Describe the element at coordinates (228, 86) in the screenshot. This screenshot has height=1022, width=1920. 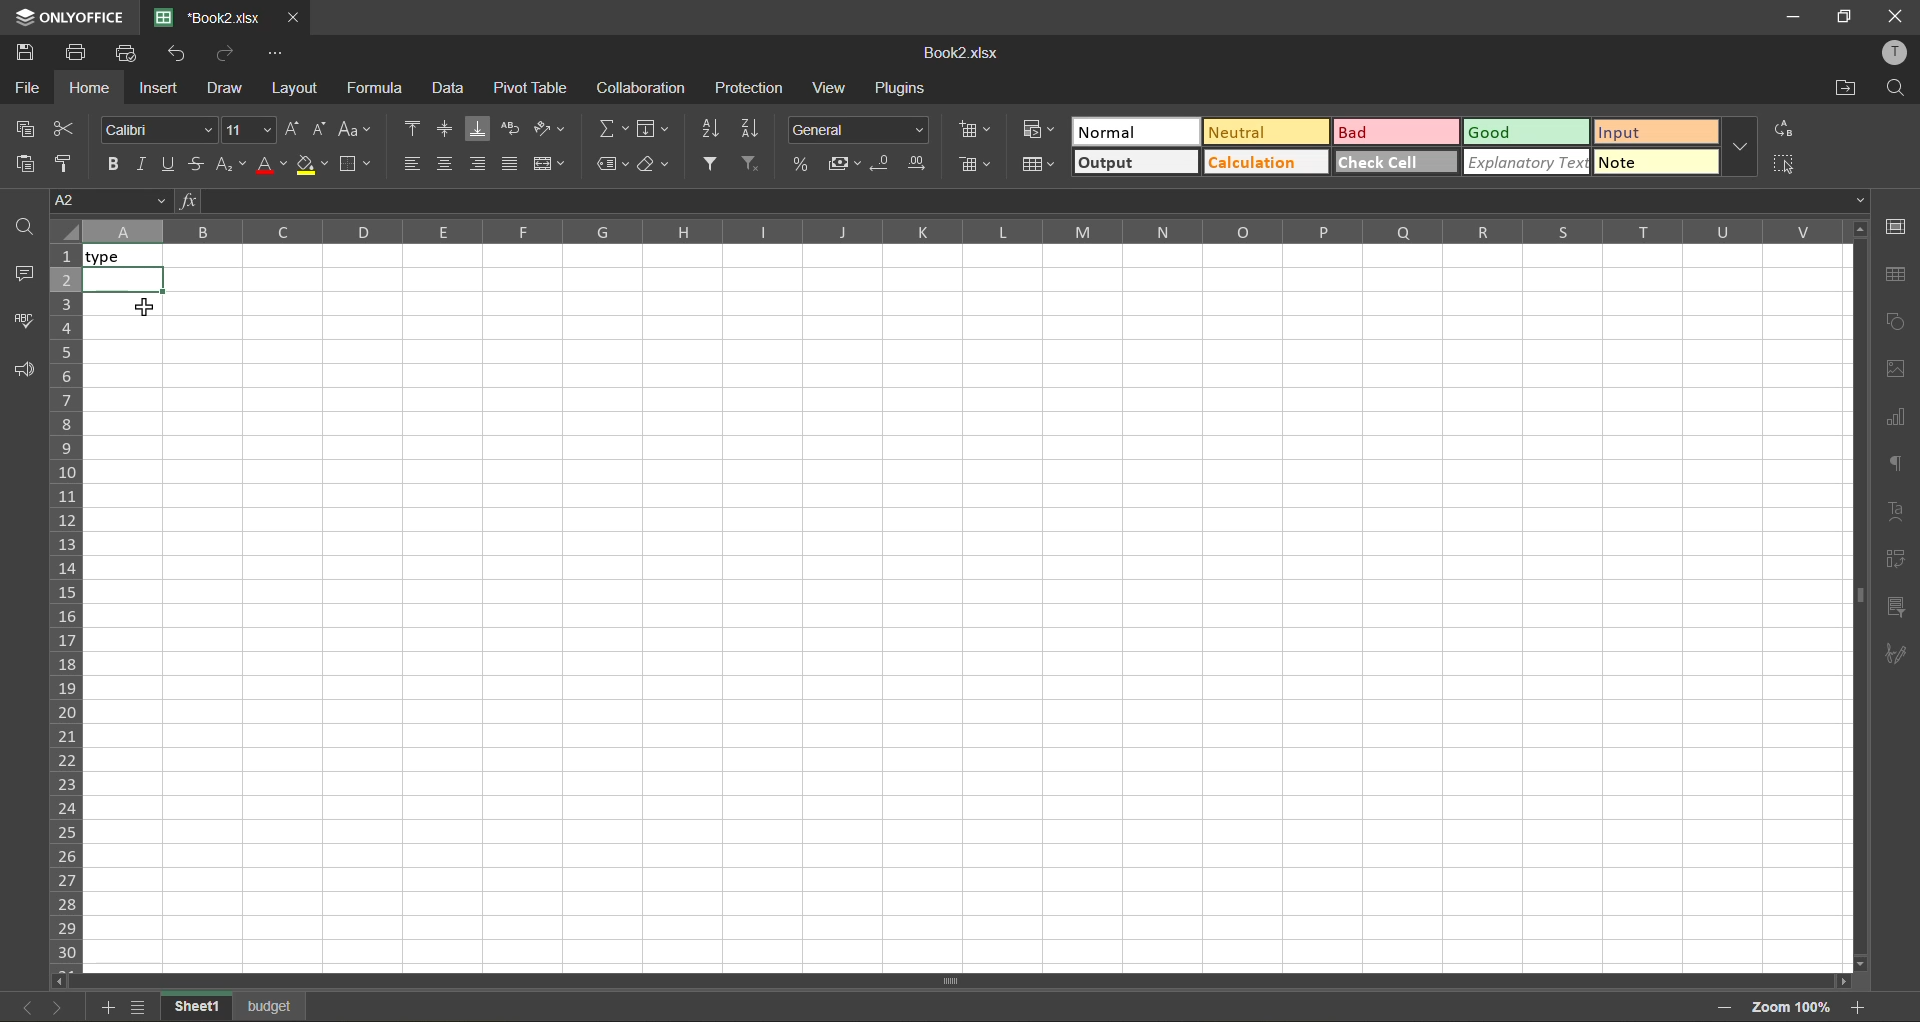
I see `draw` at that location.